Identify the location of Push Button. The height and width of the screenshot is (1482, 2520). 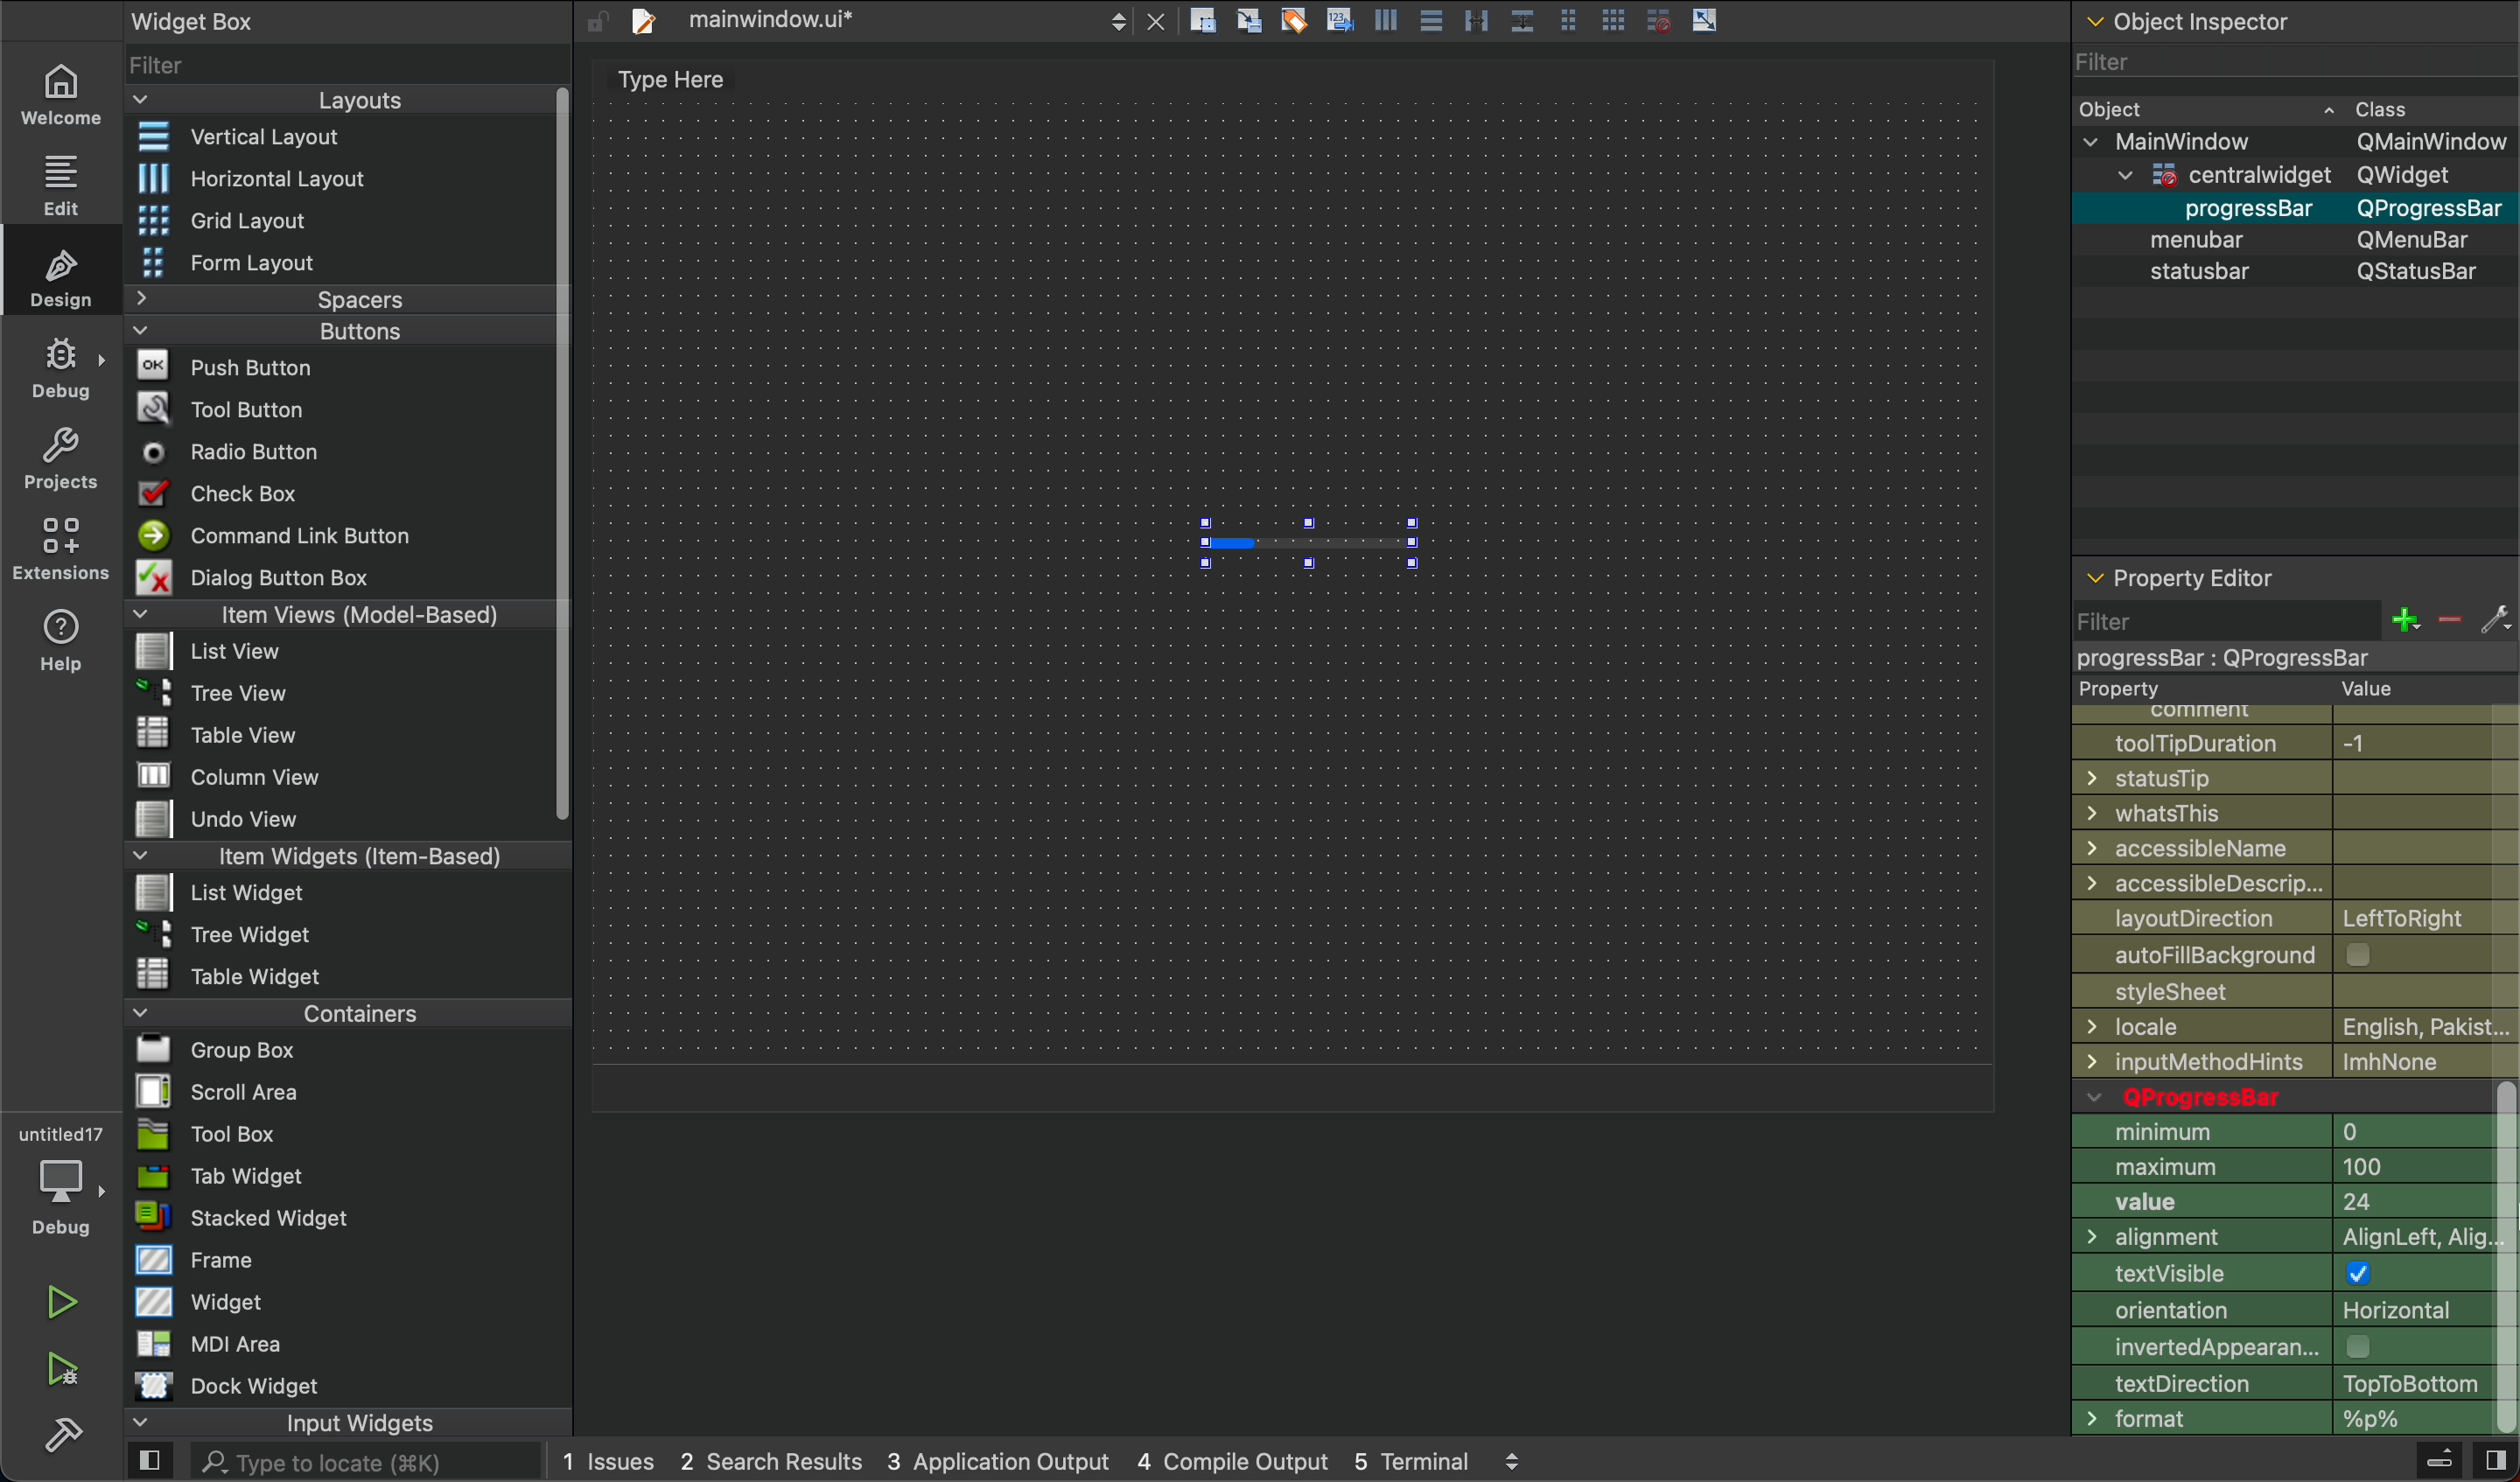
(232, 364).